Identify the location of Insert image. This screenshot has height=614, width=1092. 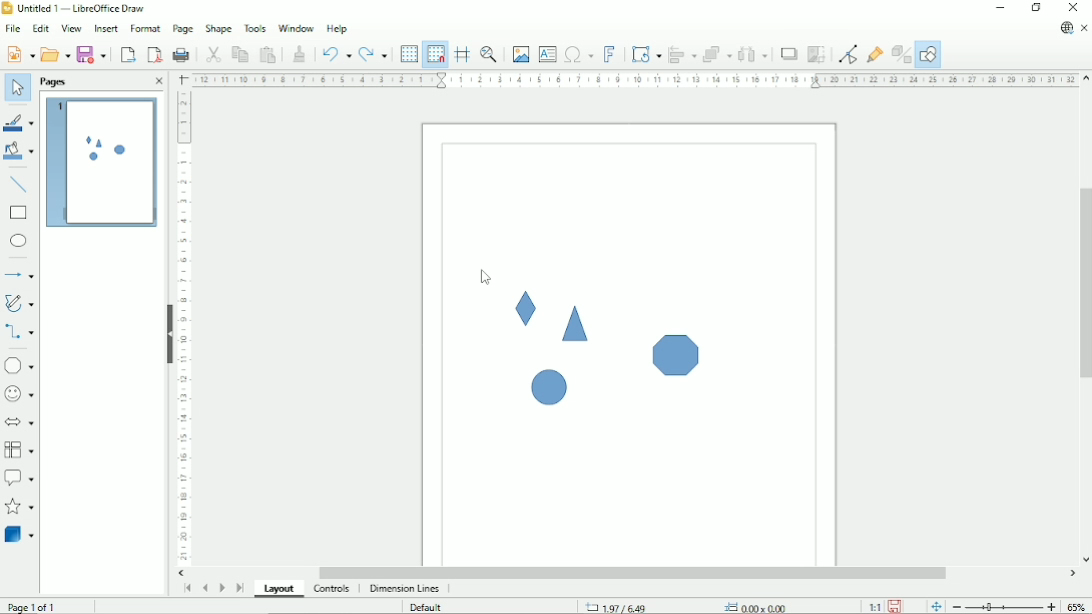
(520, 53).